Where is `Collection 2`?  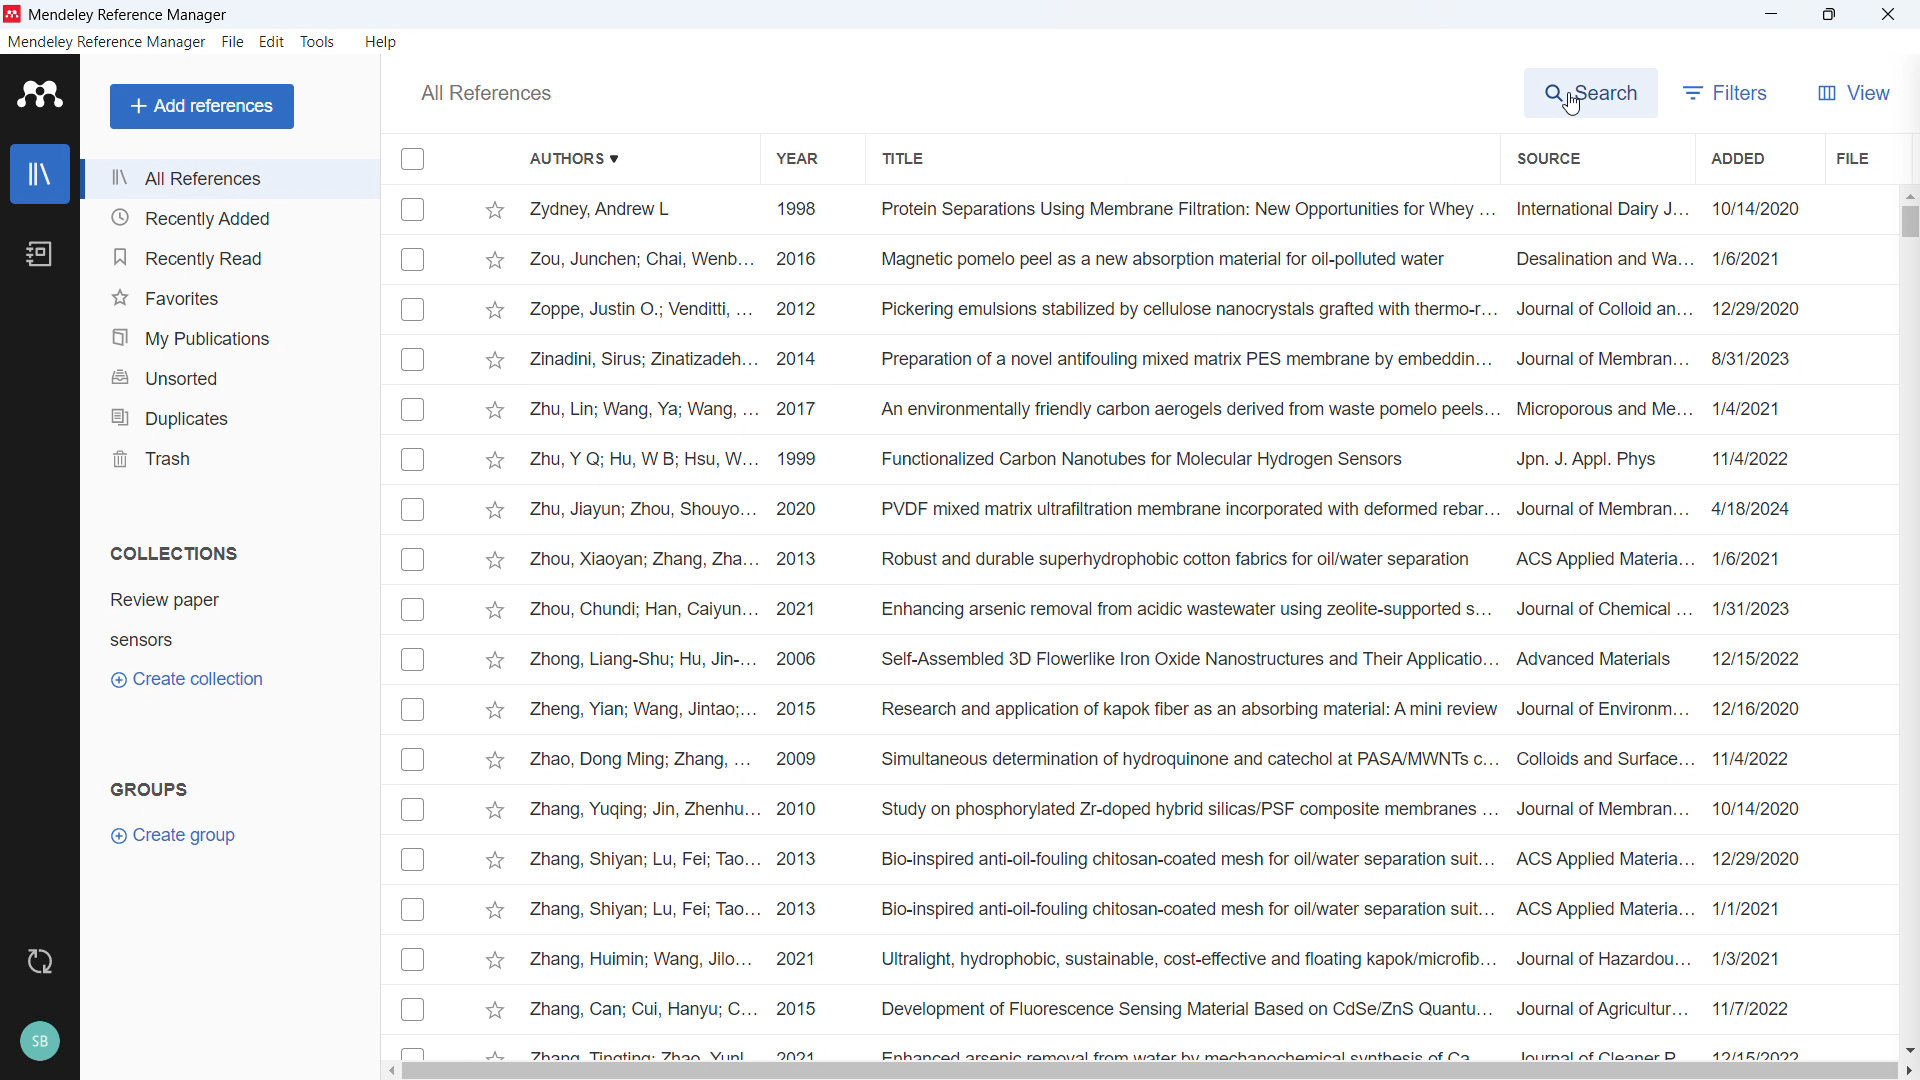 Collection 2 is located at coordinates (141, 641).